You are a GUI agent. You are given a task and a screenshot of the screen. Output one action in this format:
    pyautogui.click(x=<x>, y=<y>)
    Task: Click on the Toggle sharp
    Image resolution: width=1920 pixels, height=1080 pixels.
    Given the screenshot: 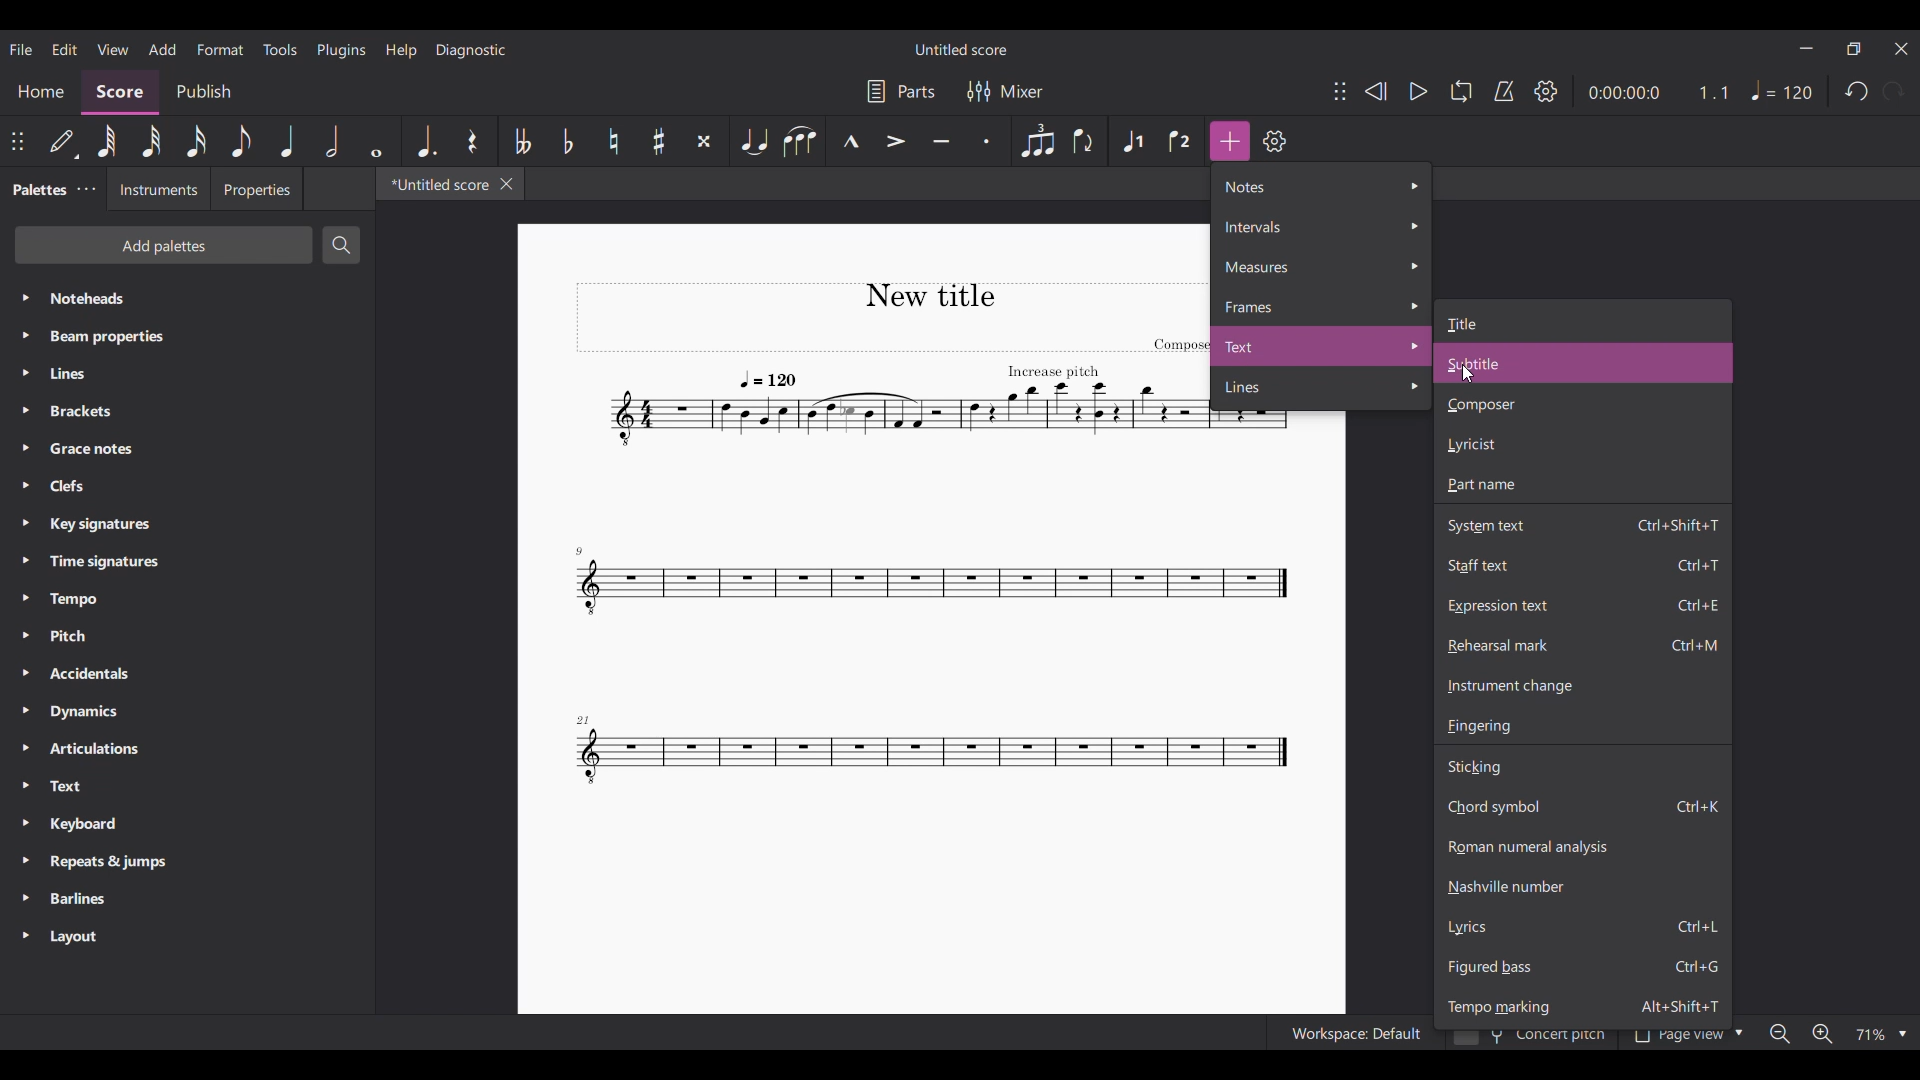 What is the action you would take?
    pyautogui.click(x=659, y=142)
    